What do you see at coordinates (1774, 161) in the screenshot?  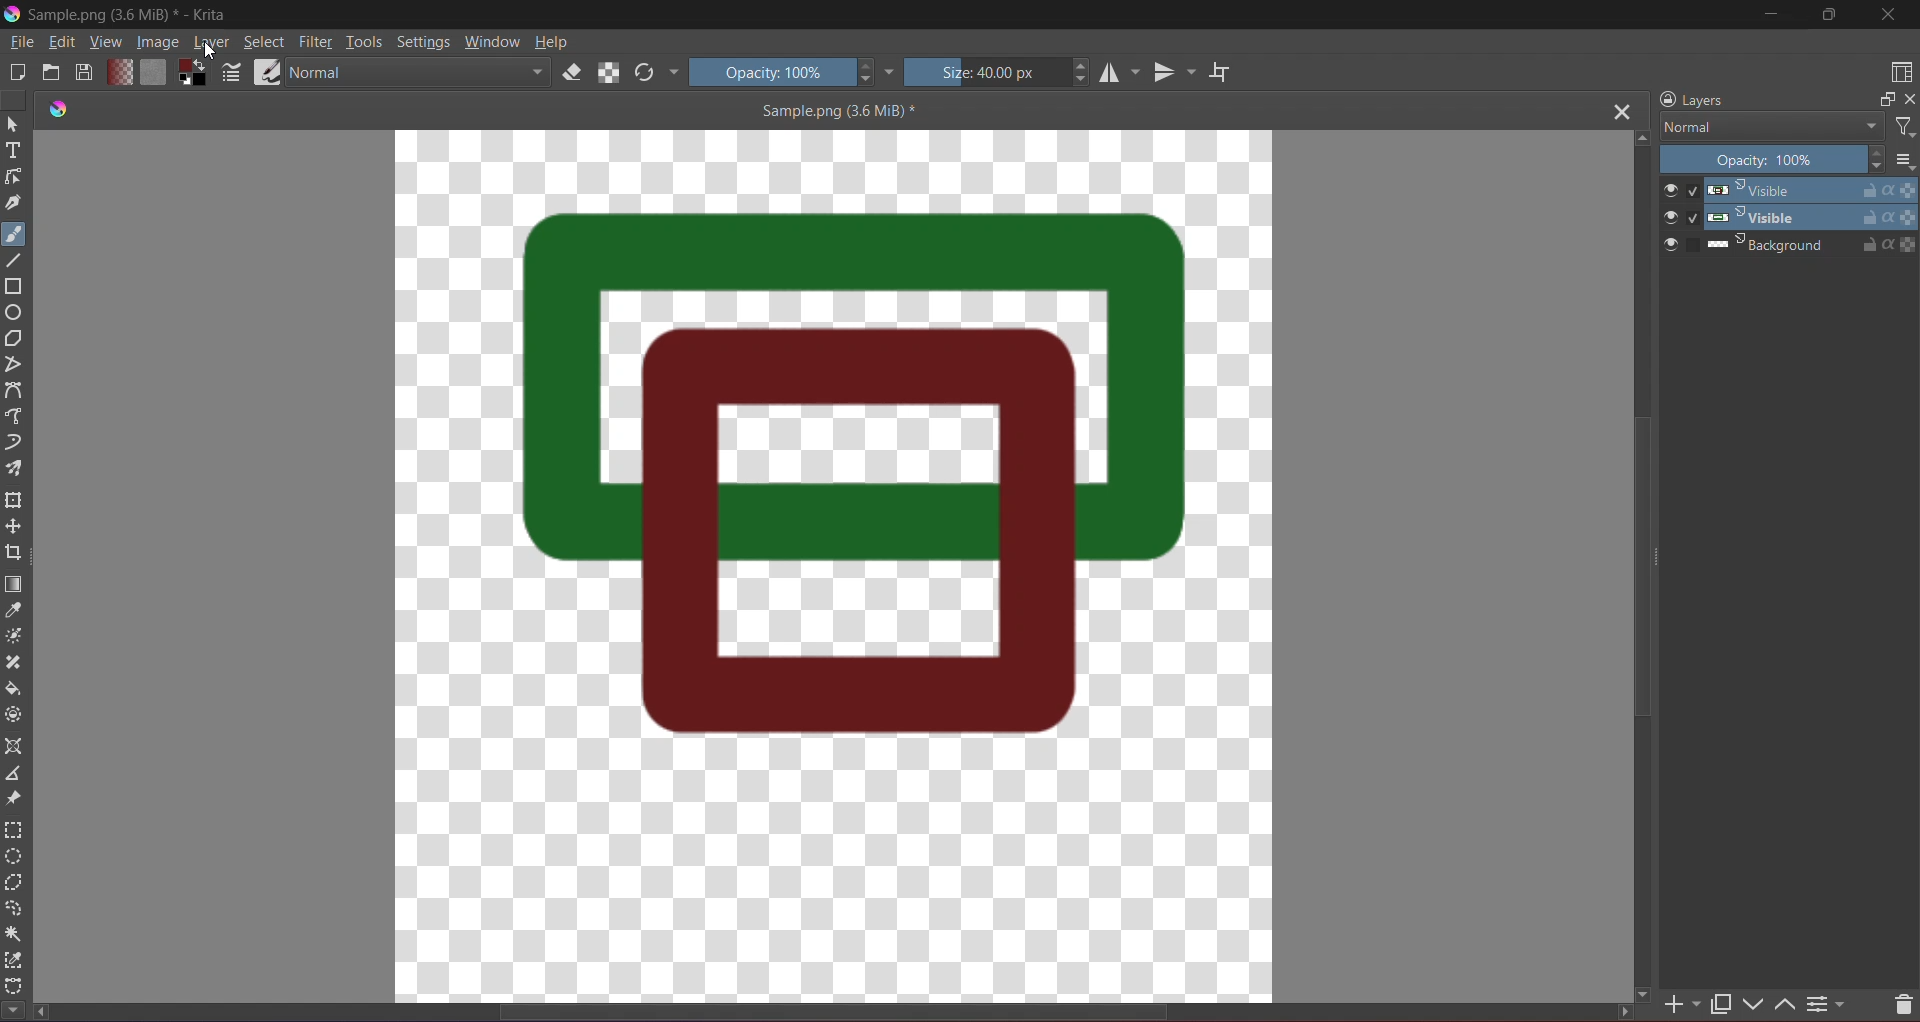 I see `Opacity` at bounding box center [1774, 161].